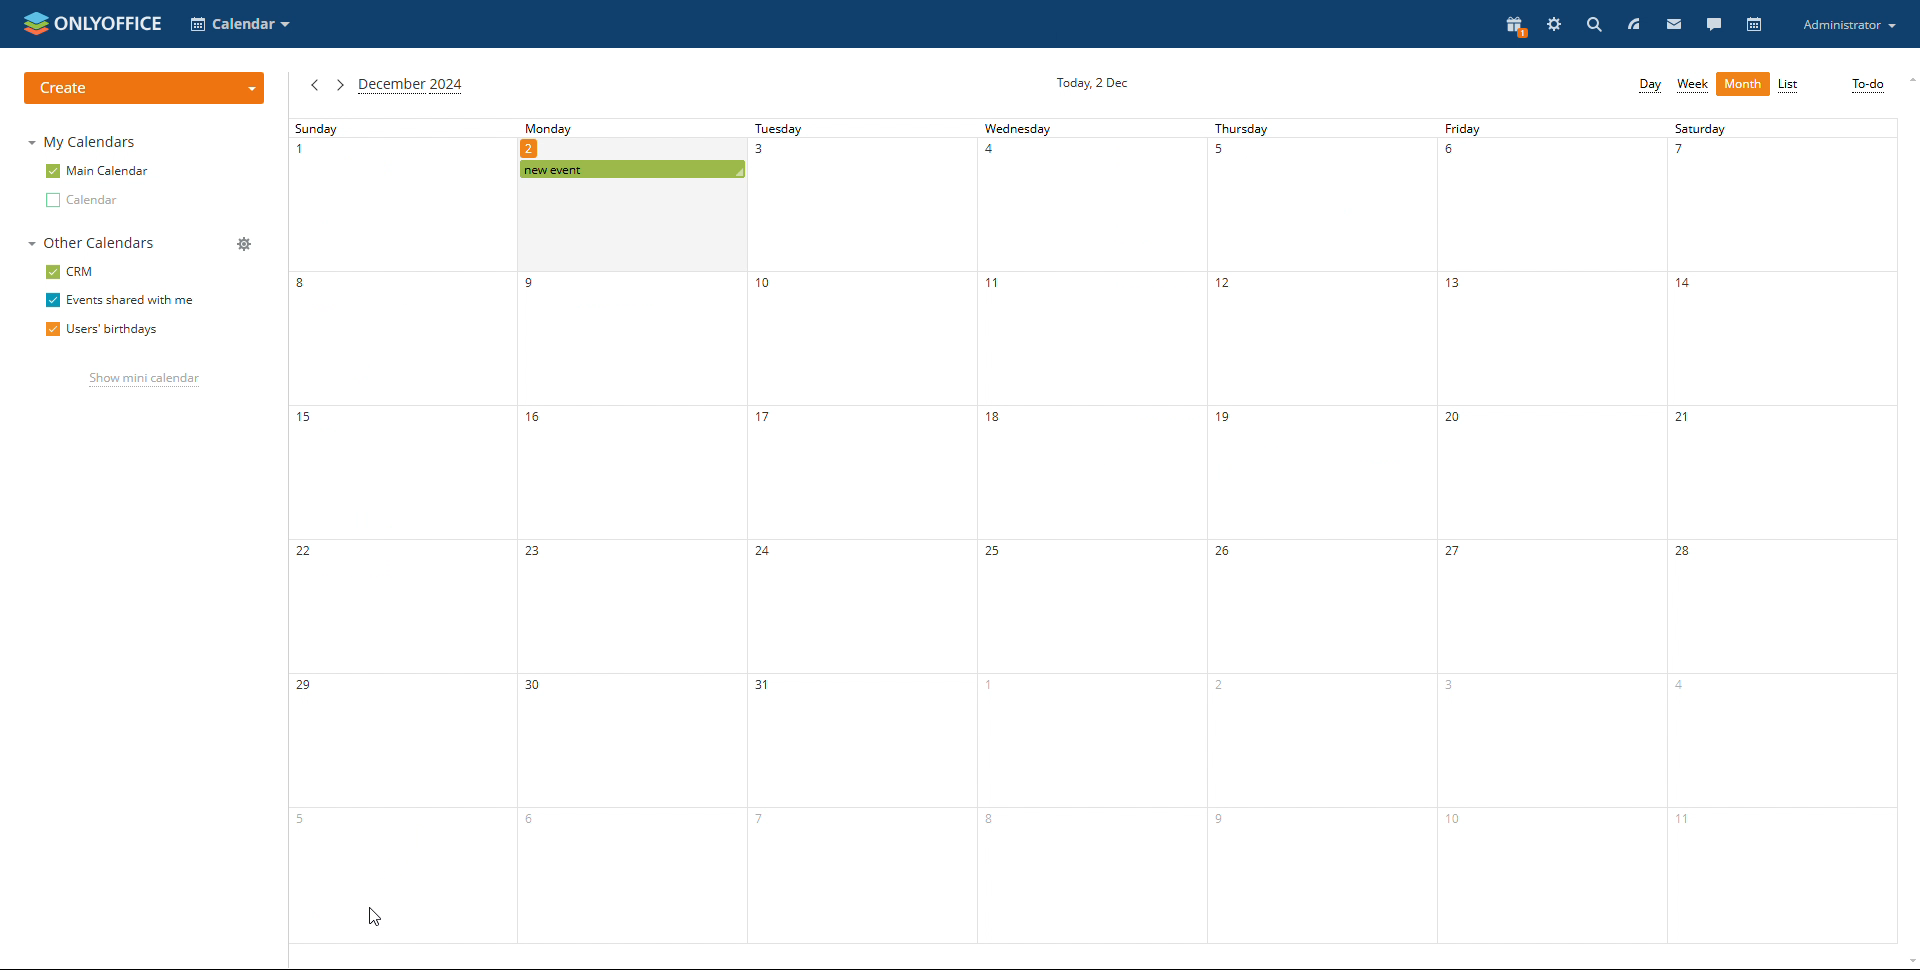 The width and height of the screenshot is (1920, 970). What do you see at coordinates (1596, 25) in the screenshot?
I see `search` at bounding box center [1596, 25].